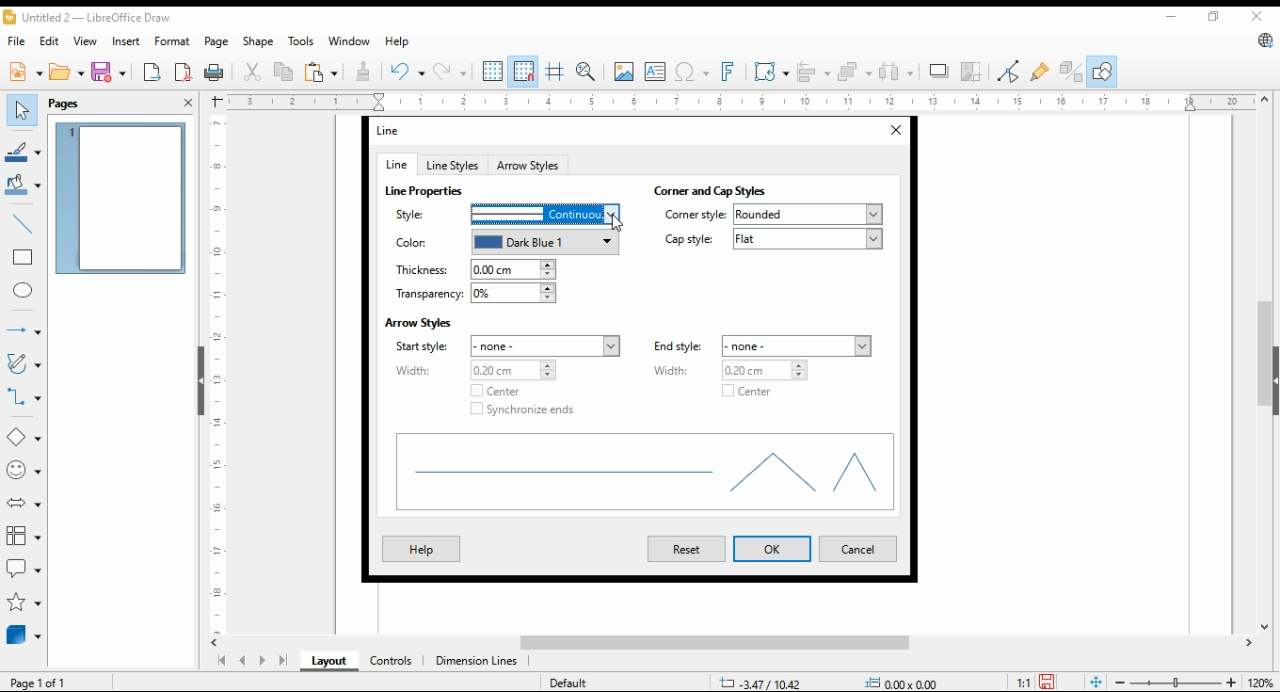 Image resolution: width=1280 pixels, height=692 pixels. I want to click on ok, so click(772, 549).